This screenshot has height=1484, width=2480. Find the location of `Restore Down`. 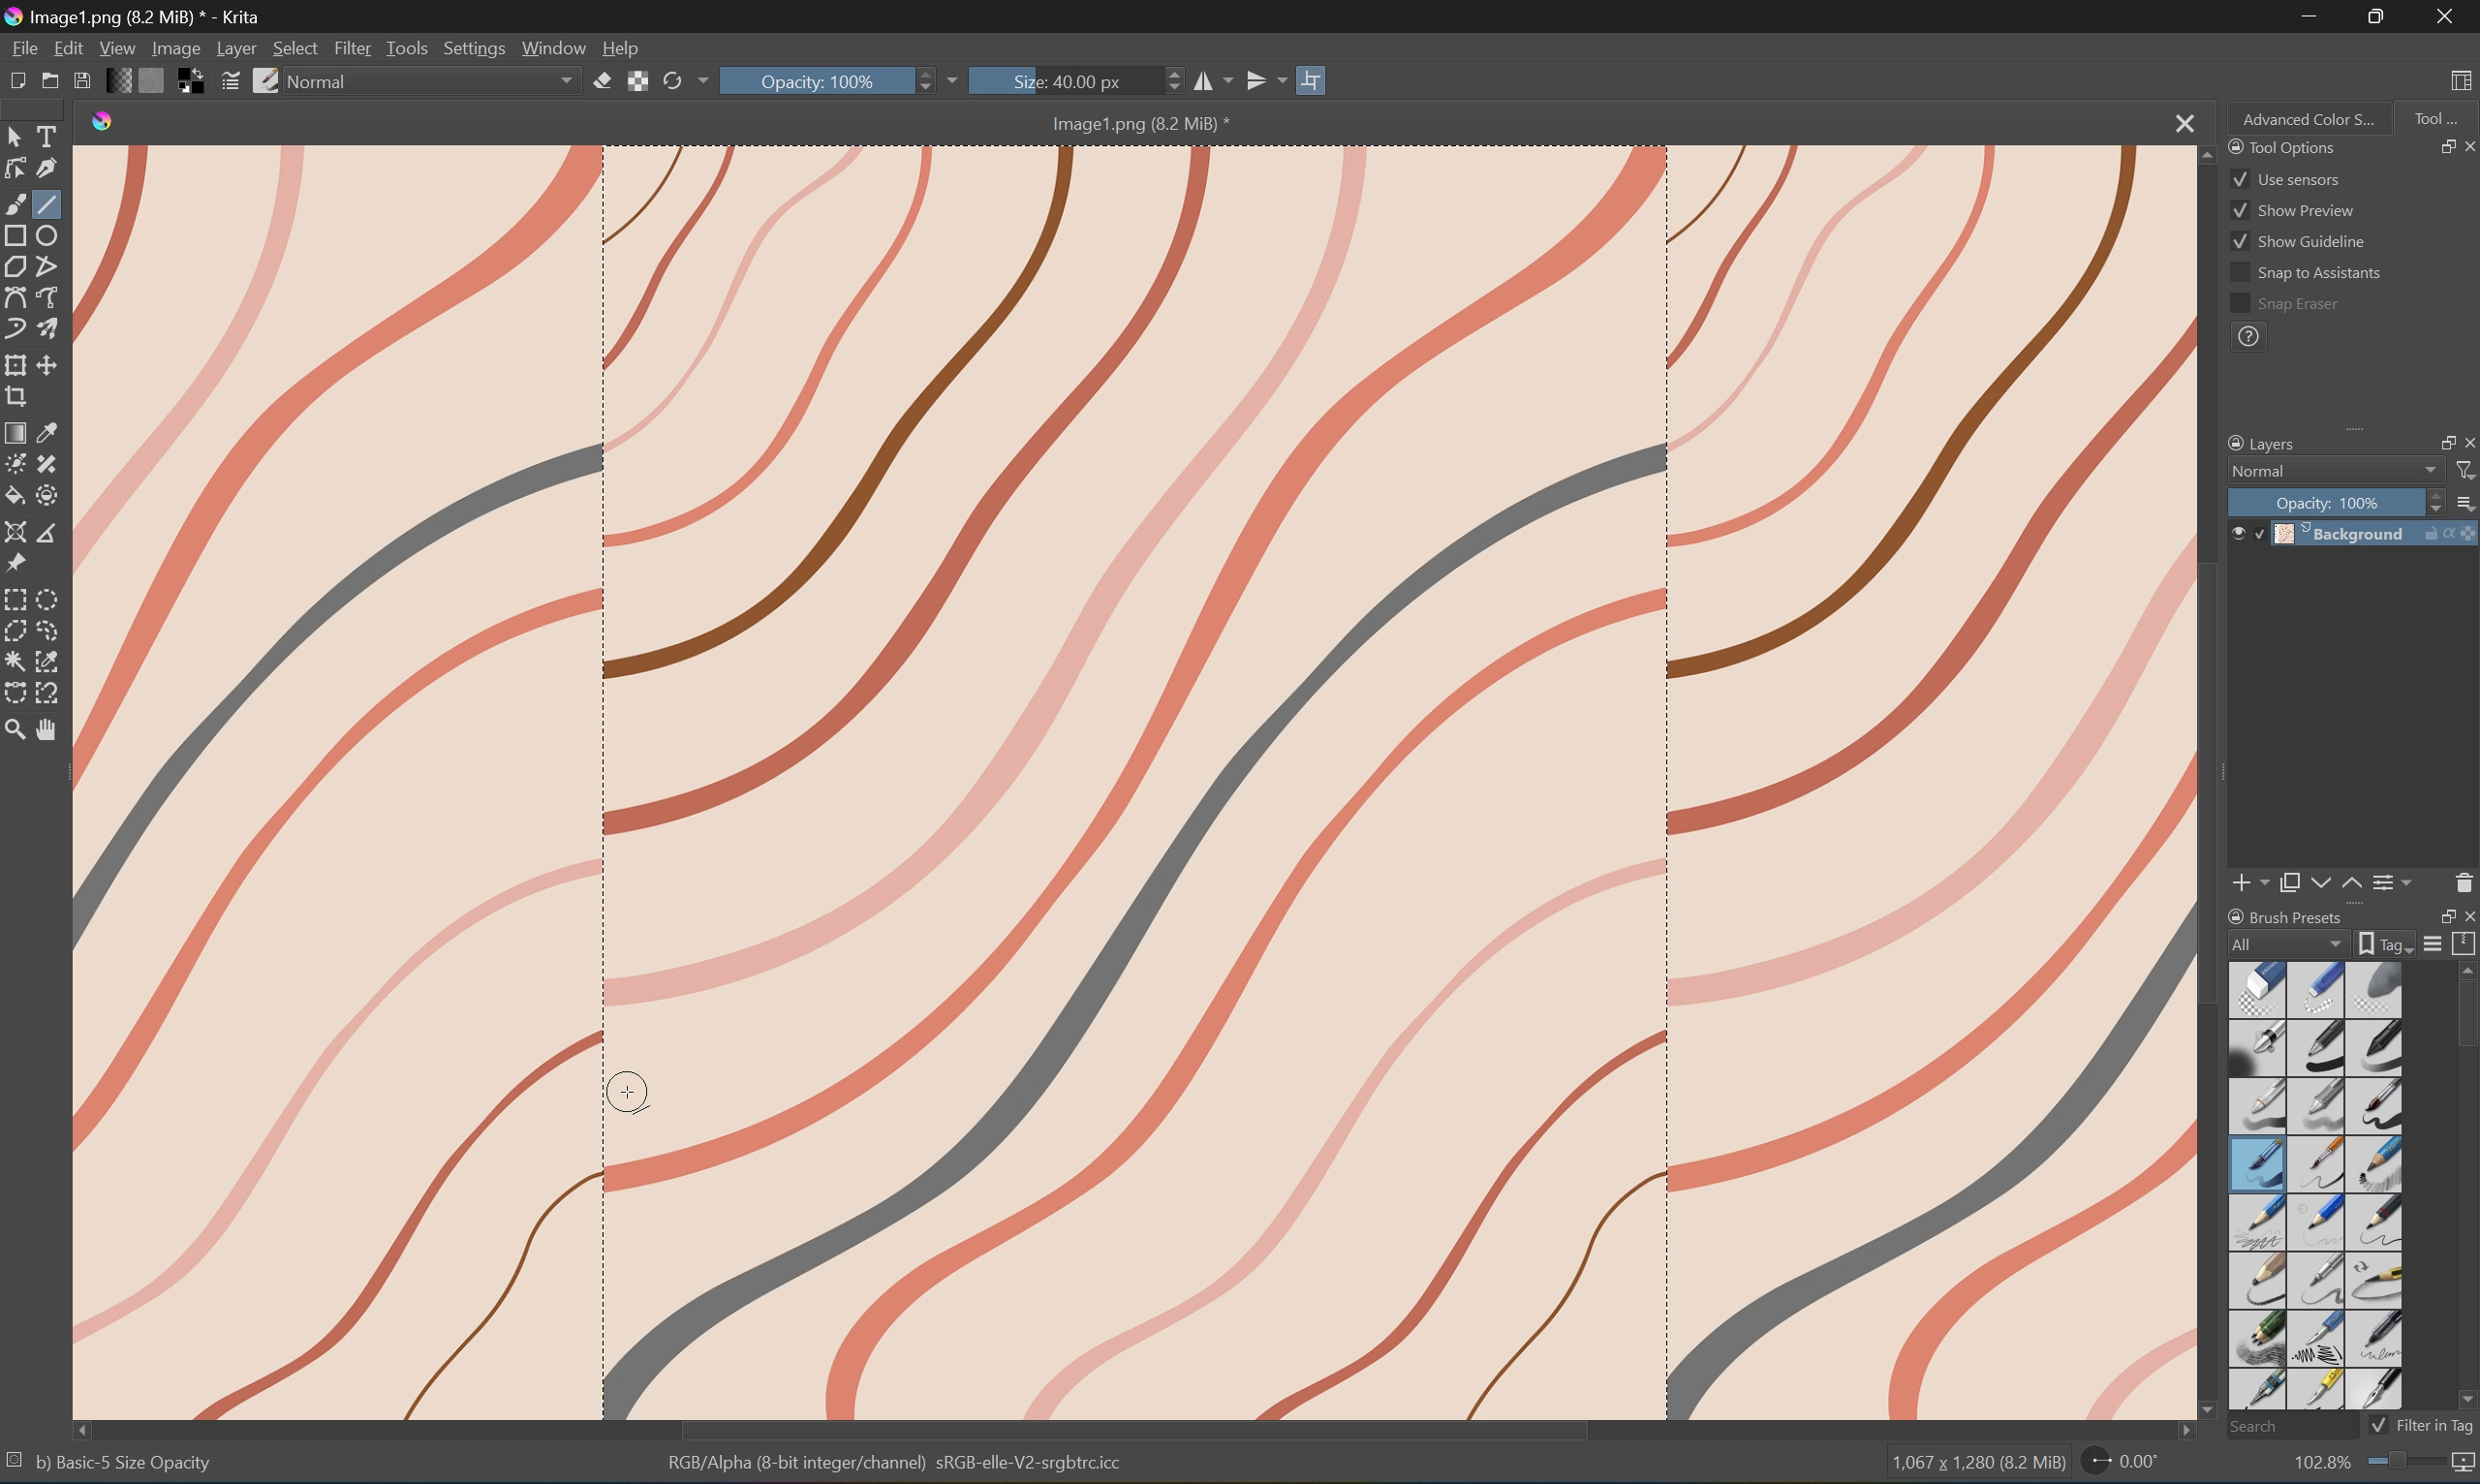

Restore Down is located at coordinates (2438, 916).